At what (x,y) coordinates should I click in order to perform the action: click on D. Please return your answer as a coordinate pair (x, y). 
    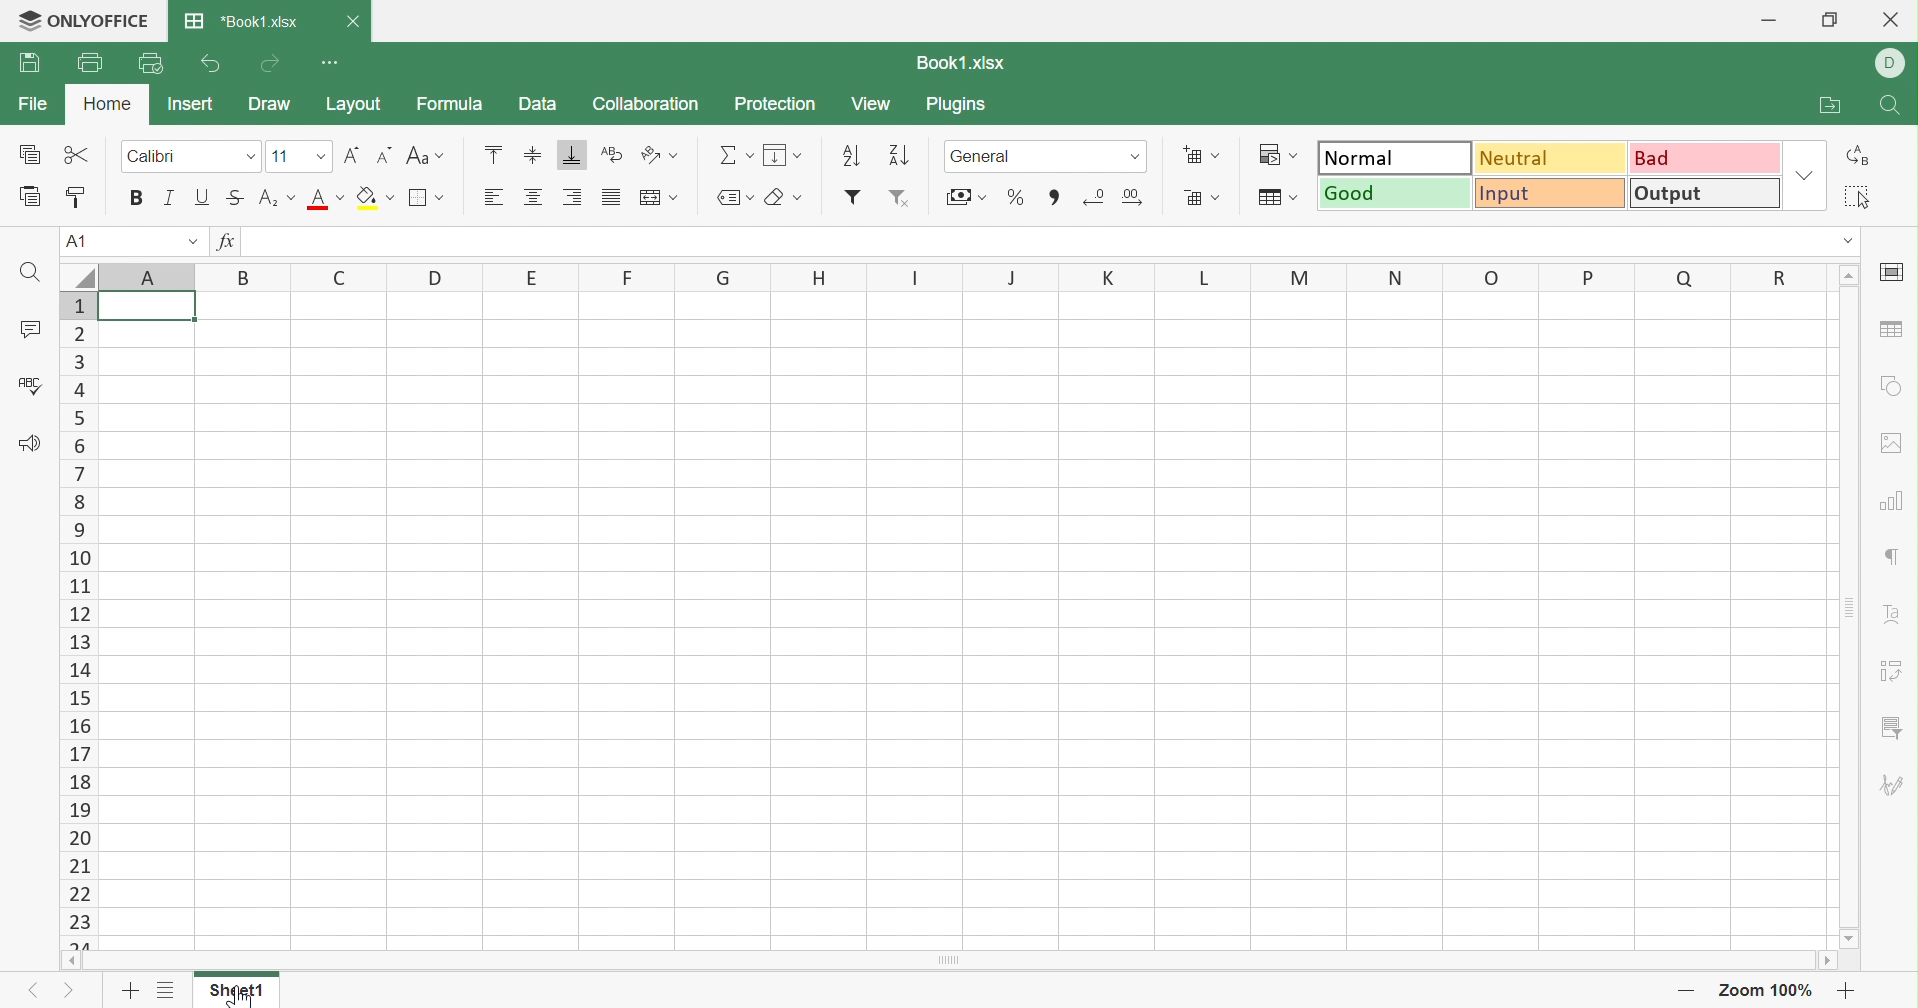
    Looking at the image, I should click on (1889, 62).